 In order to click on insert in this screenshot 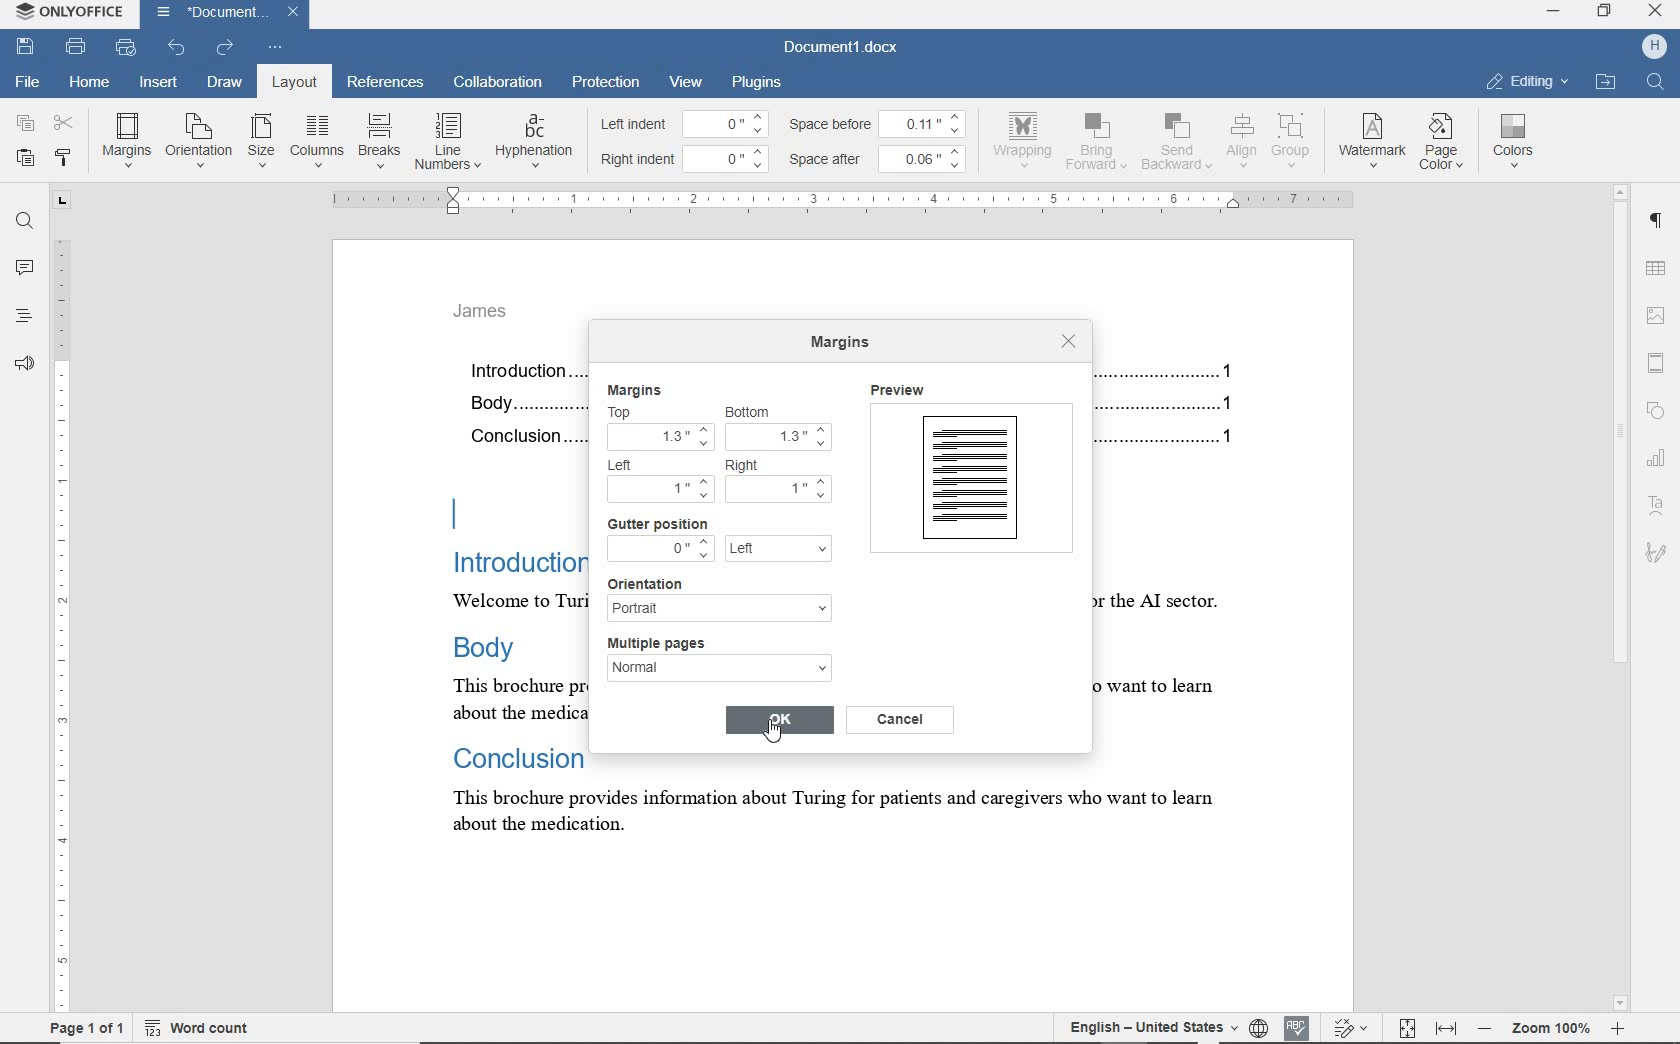, I will do `click(161, 83)`.